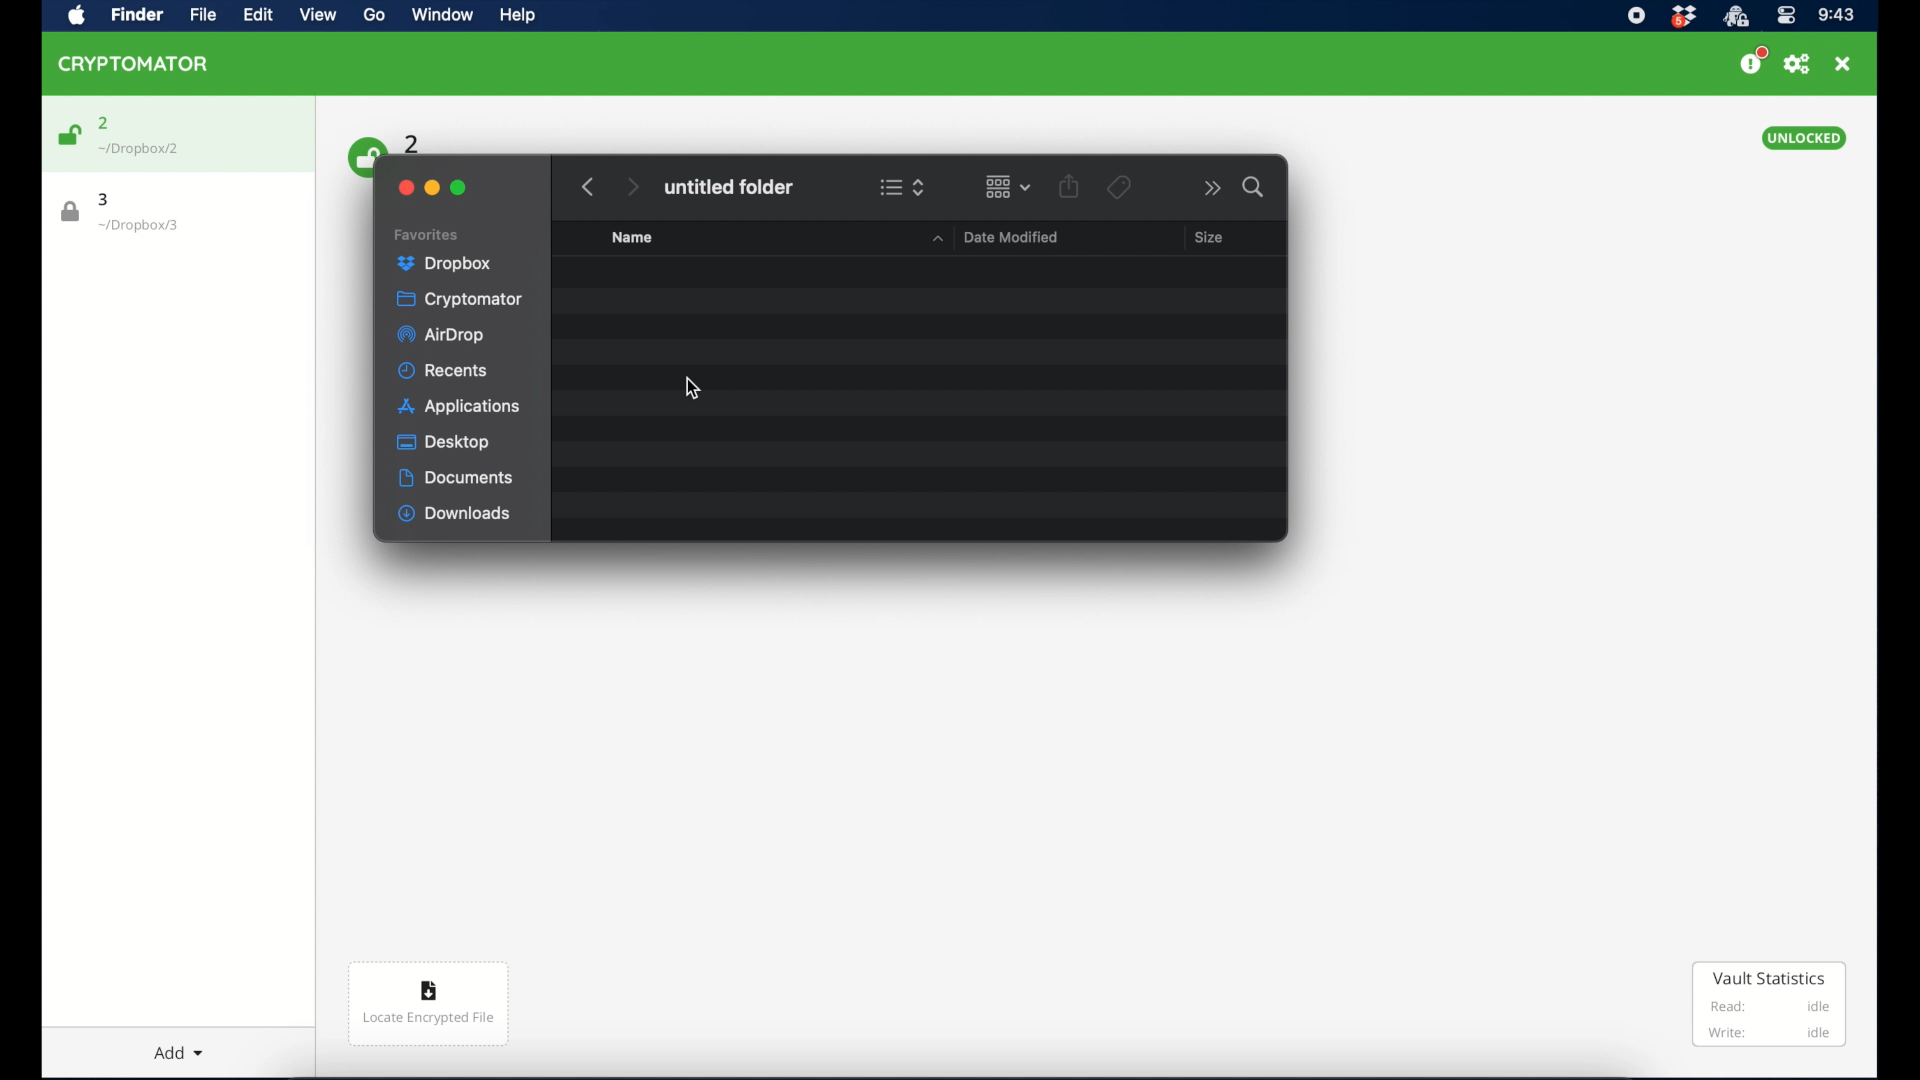  What do you see at coordinates (170, 1045) in the screenshot?
I see `add dropdown` at bounding box center [170, 1045].